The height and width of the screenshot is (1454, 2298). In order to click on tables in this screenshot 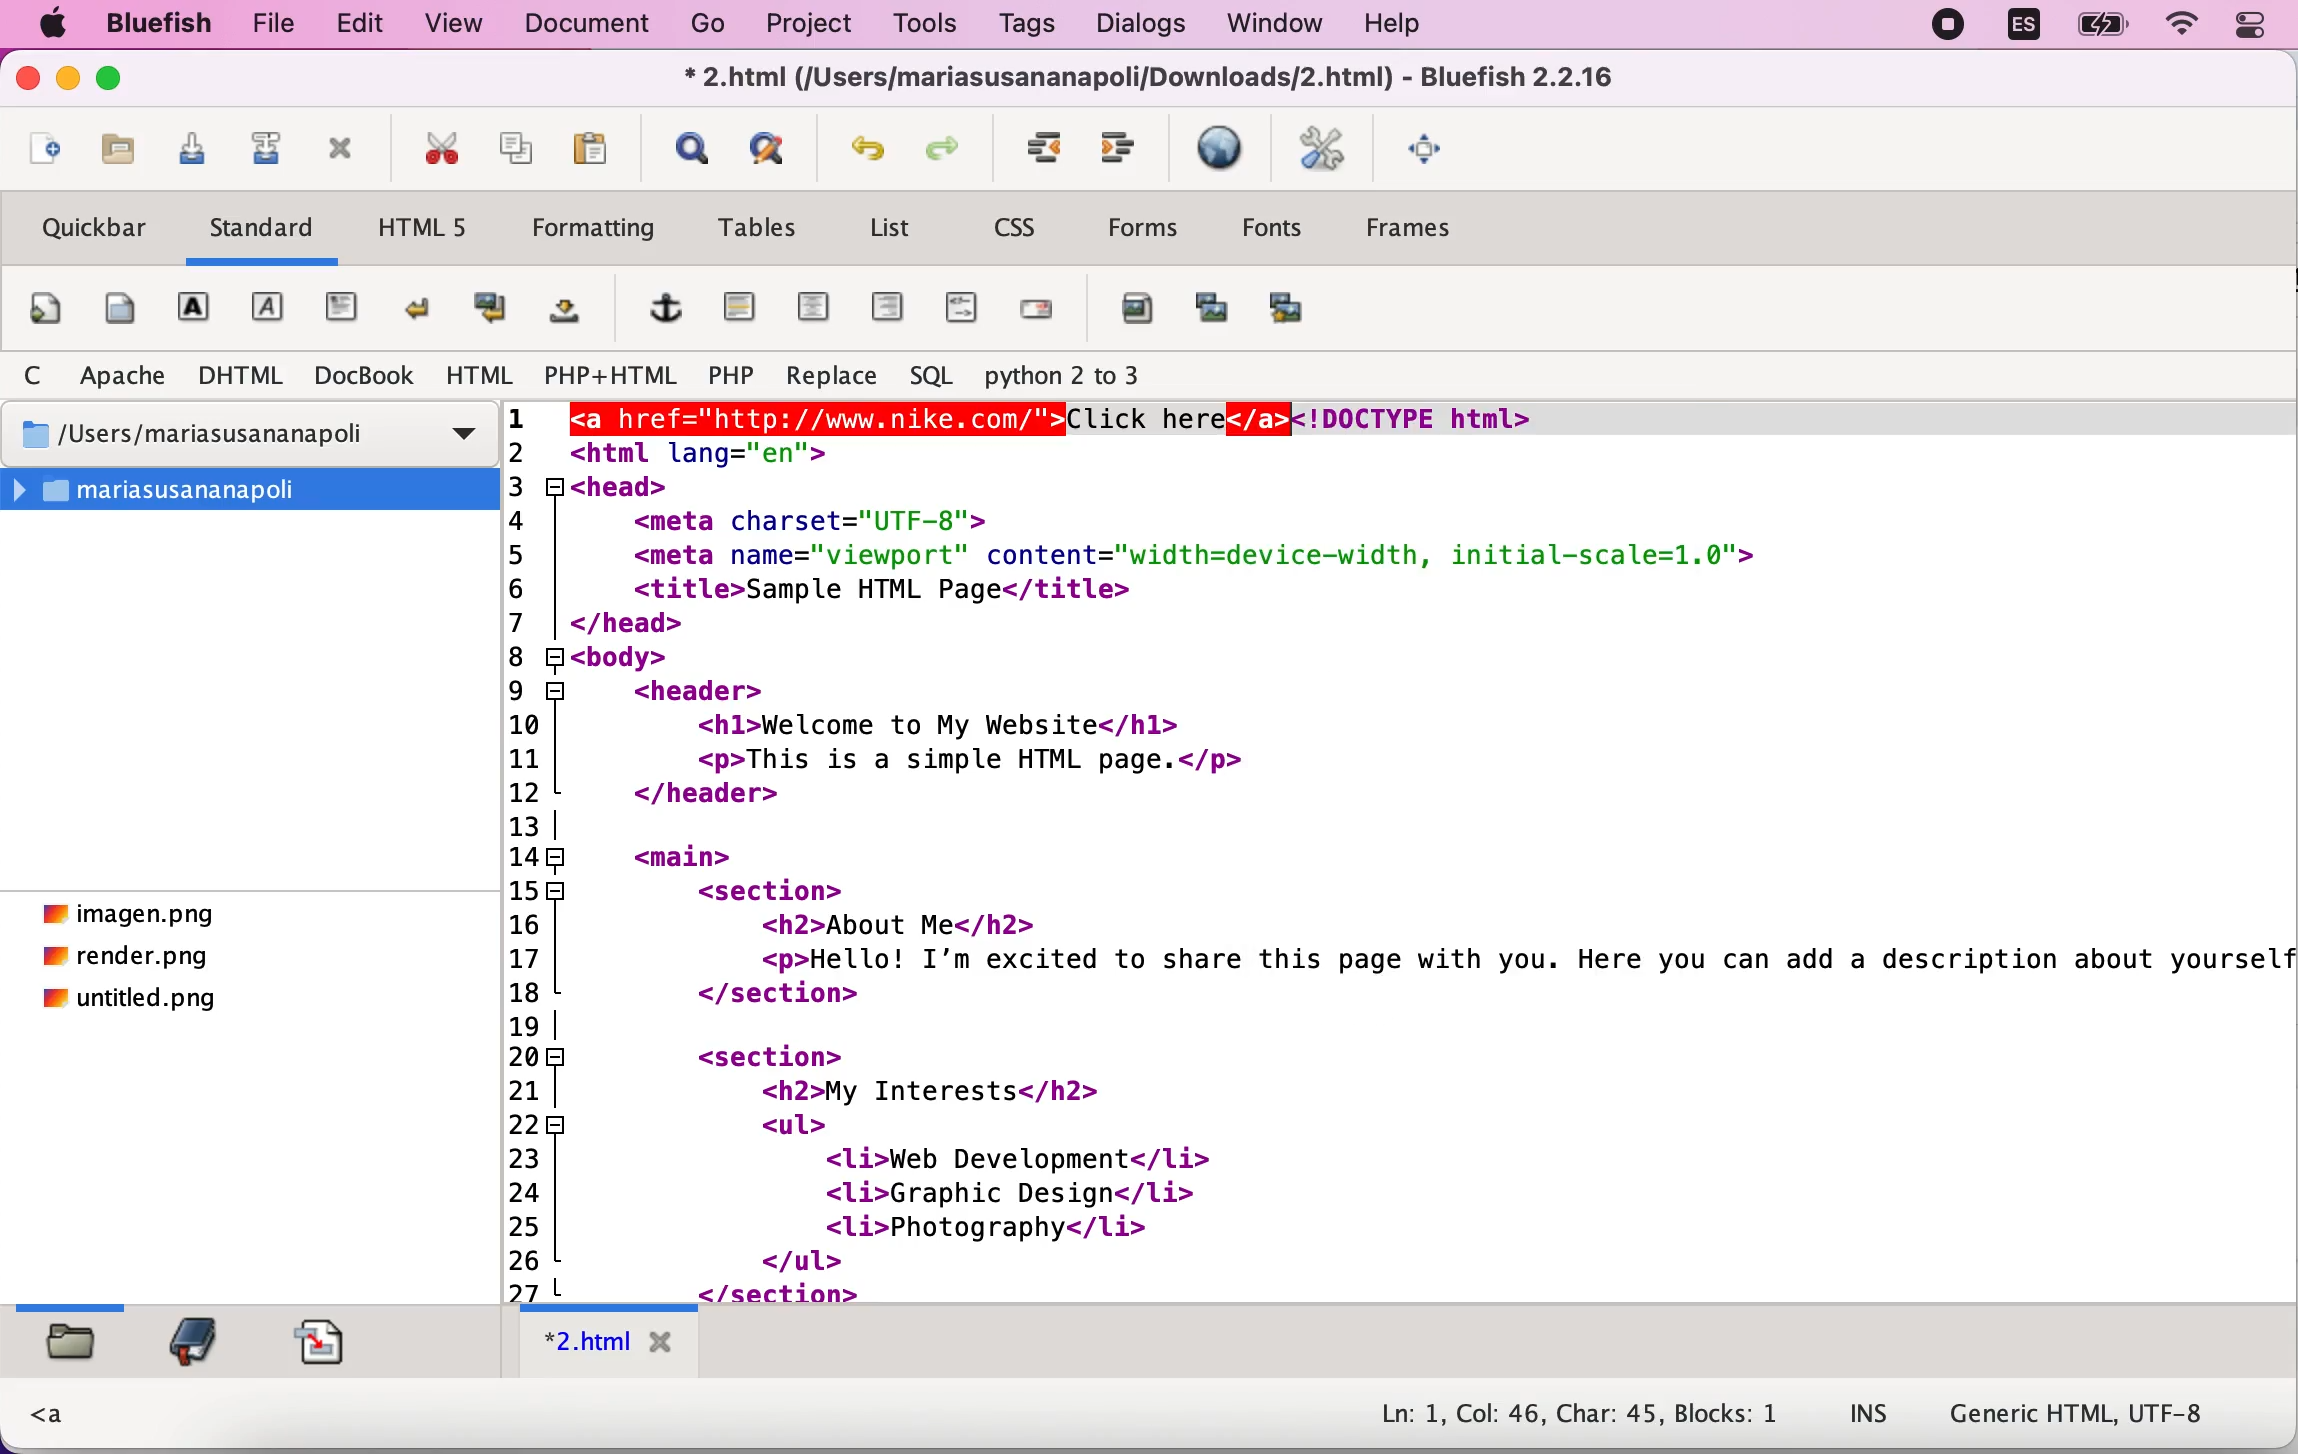, I will do `click(753, 231)`.